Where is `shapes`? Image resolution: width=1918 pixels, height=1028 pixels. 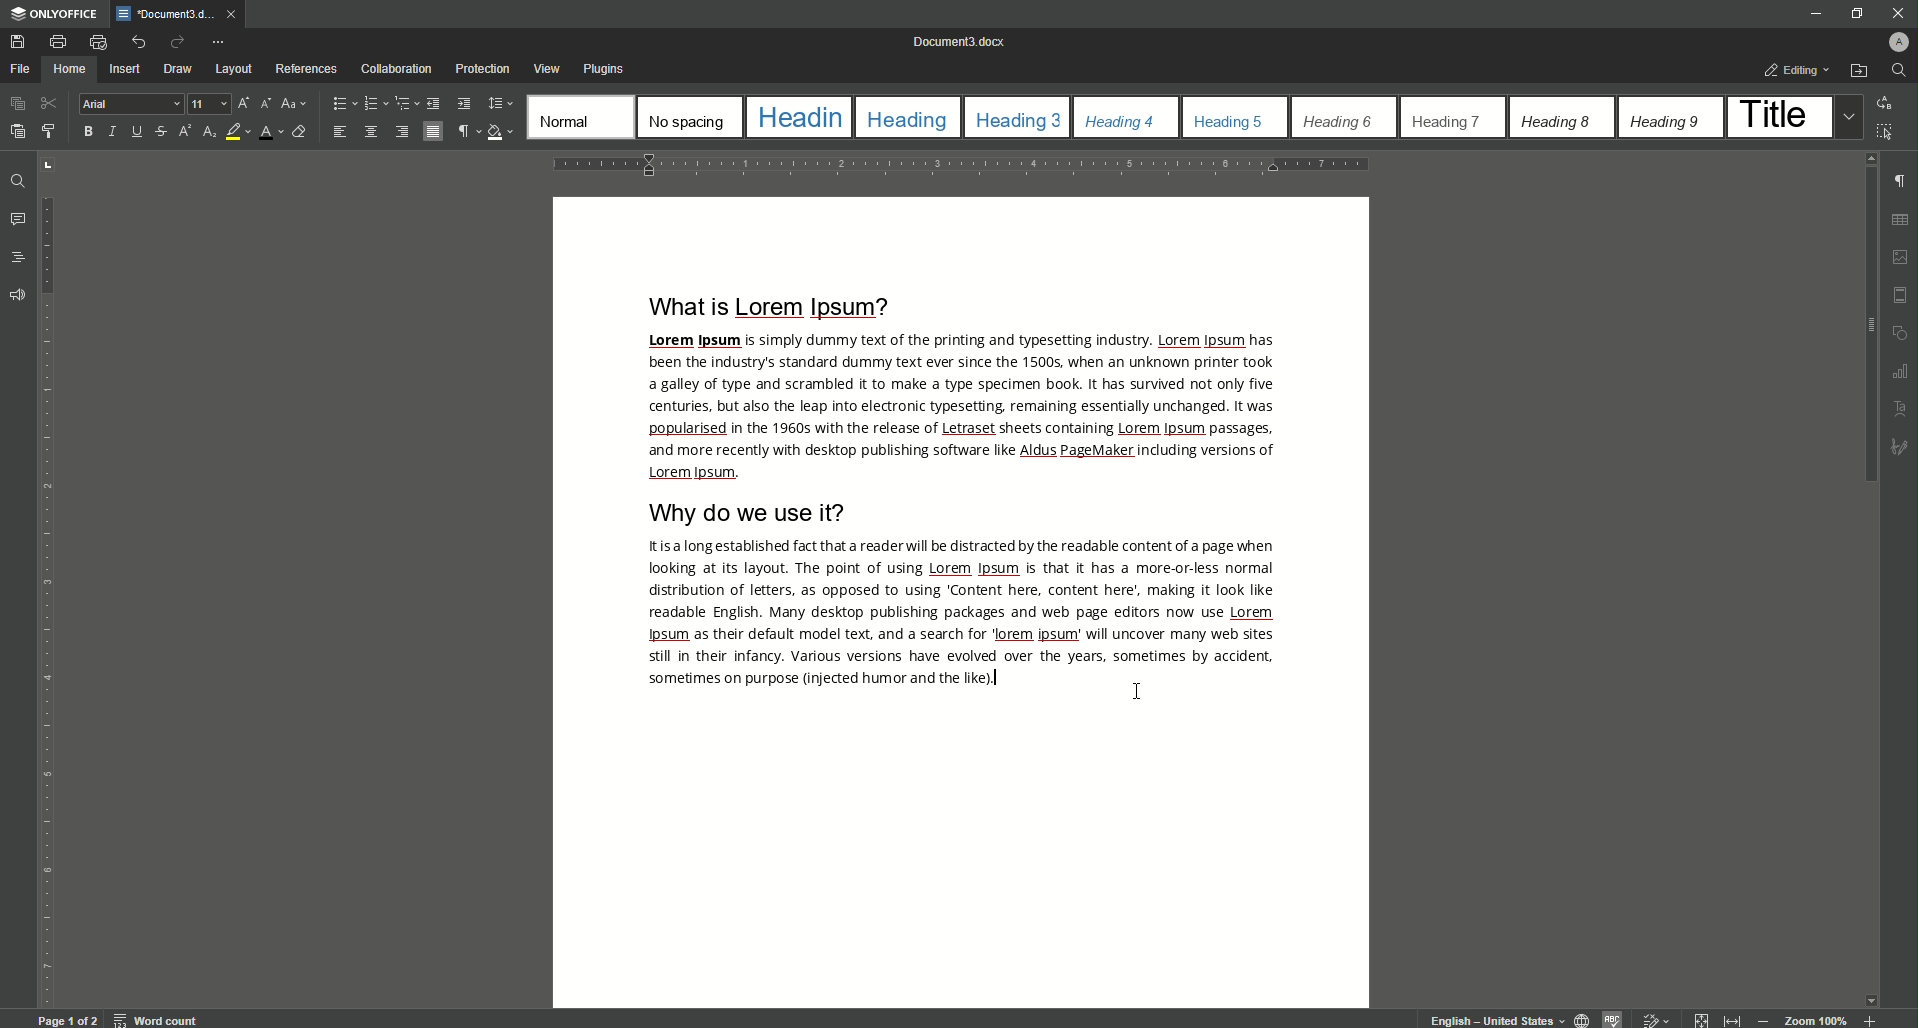 shapes is located at coordinates (1901, 330).